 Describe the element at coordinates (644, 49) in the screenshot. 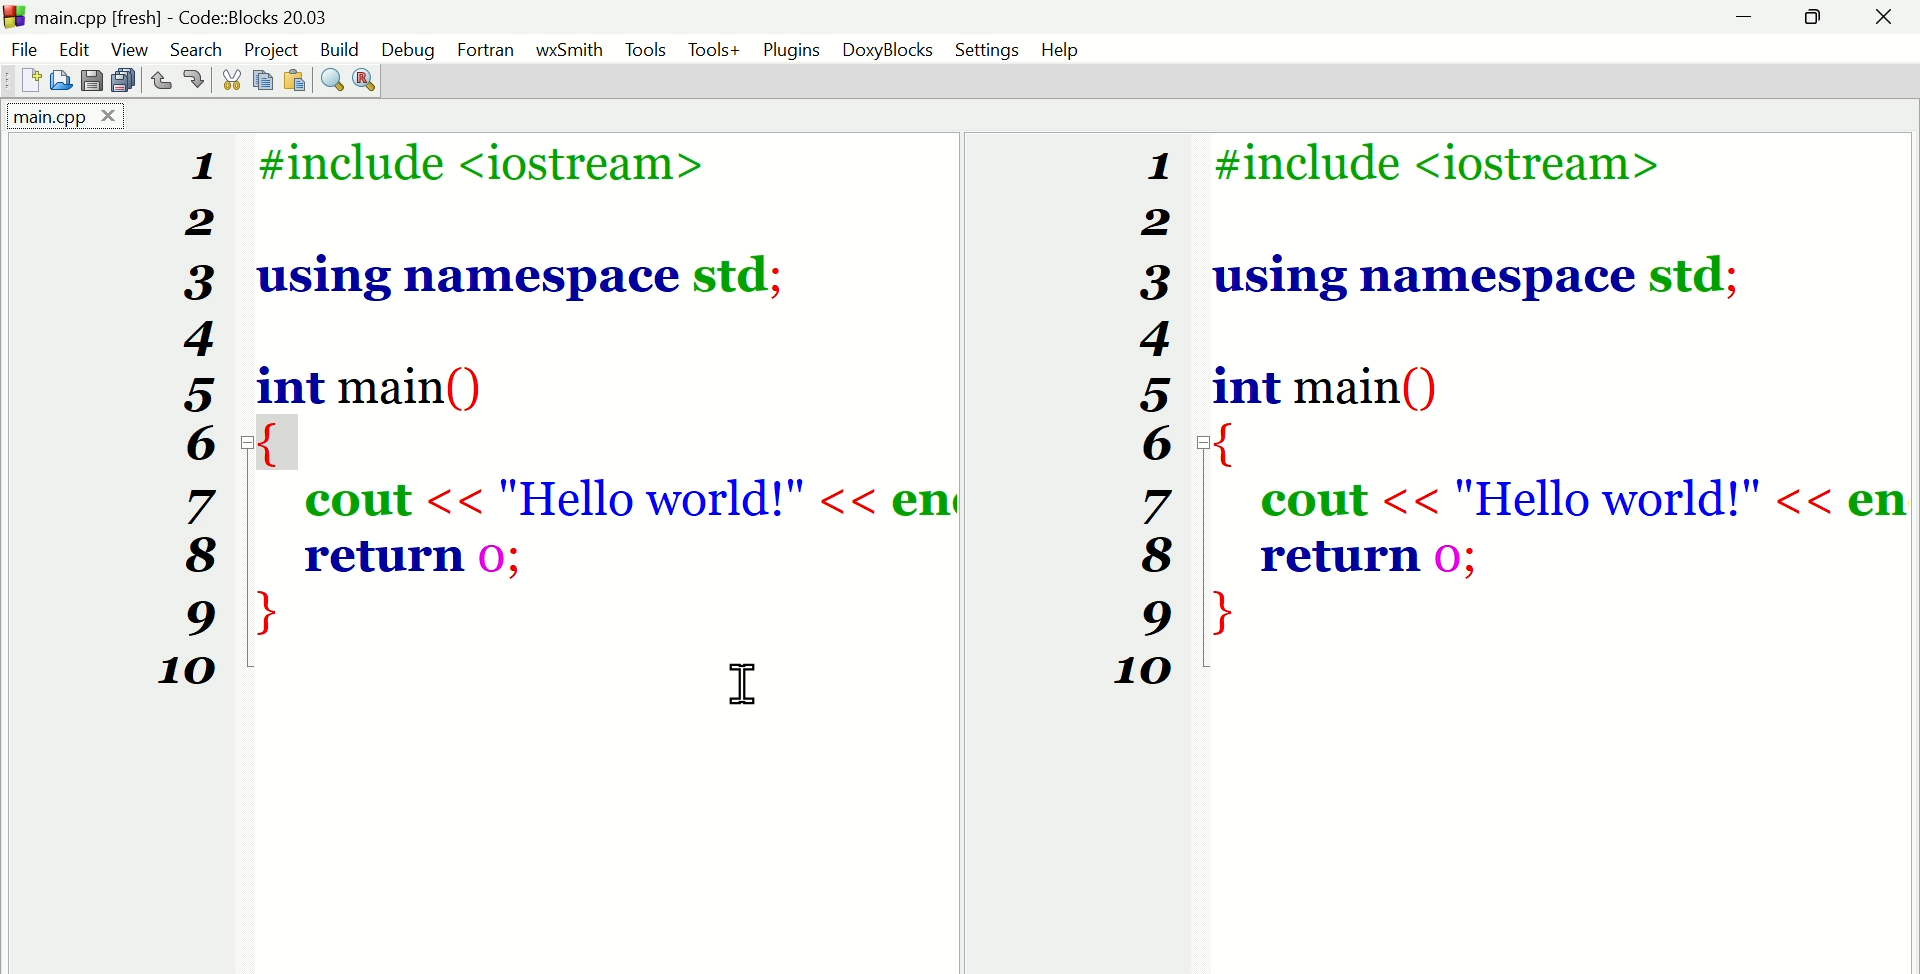

I see `tools` at that location.